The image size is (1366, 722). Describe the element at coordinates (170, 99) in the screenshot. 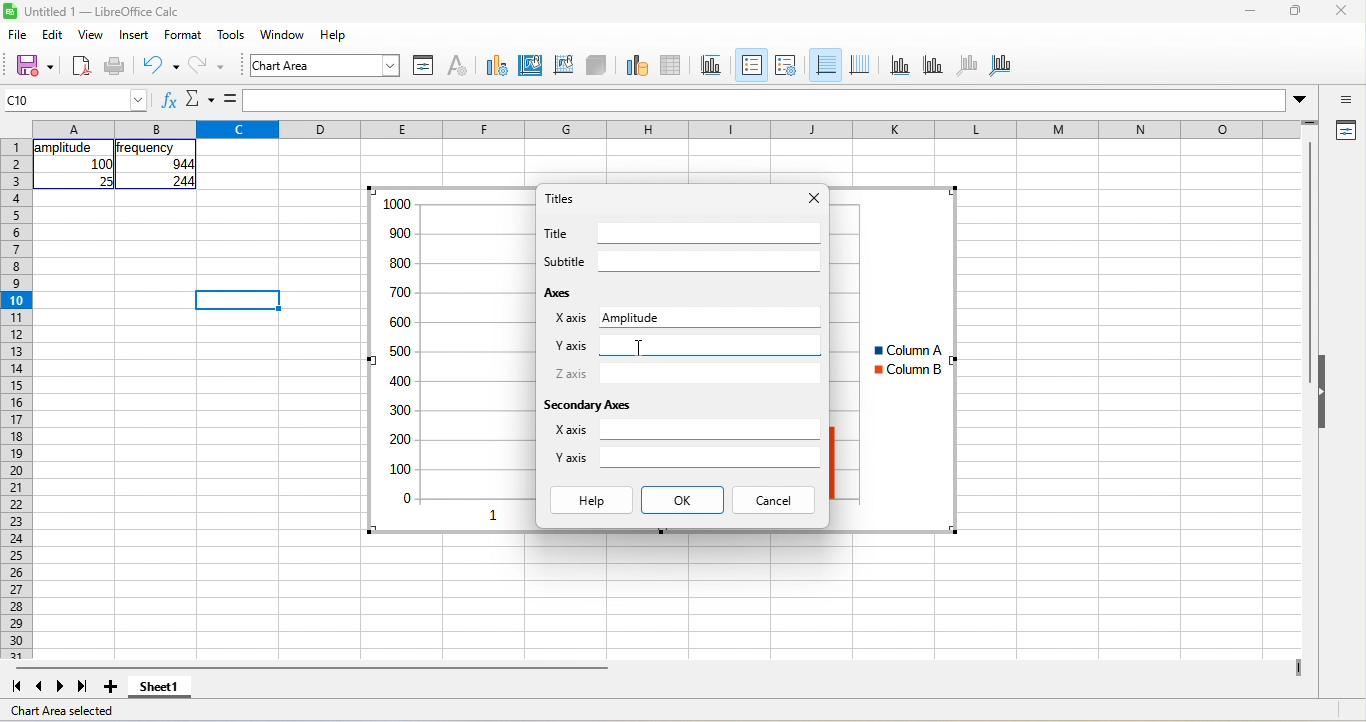

I see `fx` at that location.